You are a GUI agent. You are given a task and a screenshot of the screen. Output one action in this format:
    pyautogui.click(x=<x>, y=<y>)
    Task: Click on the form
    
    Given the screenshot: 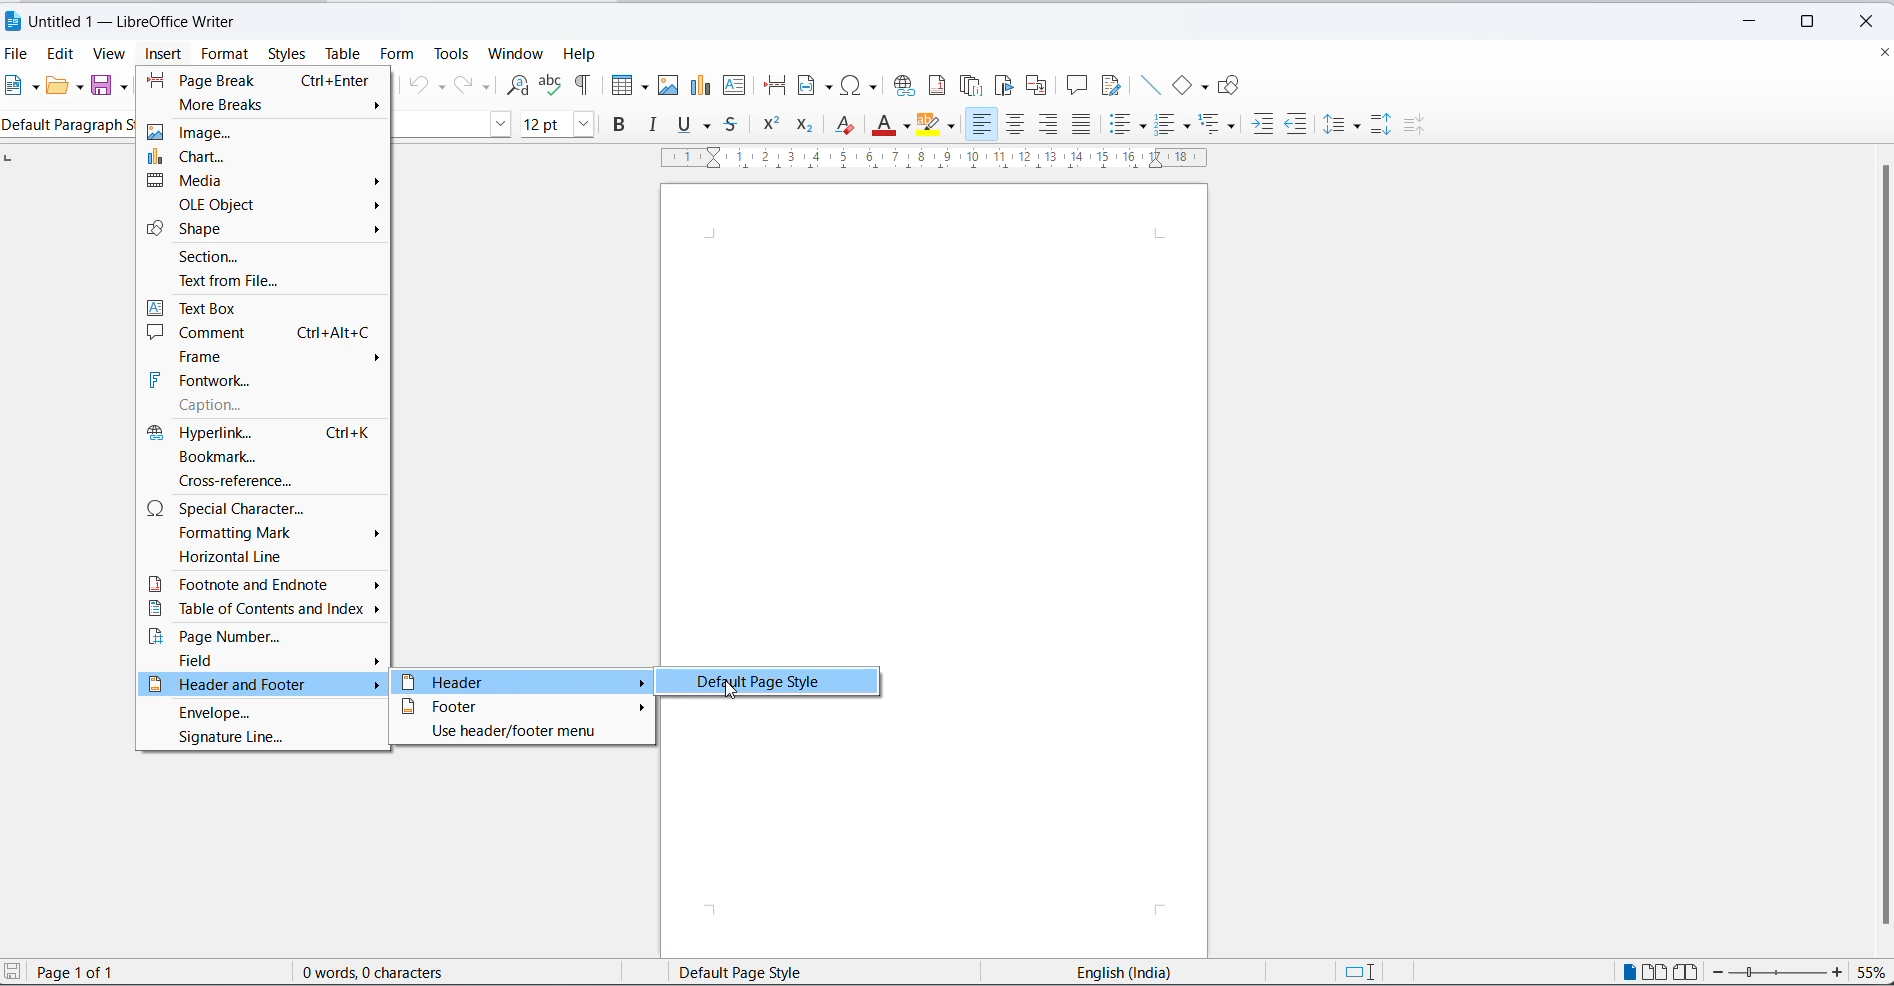 What is the action you would take?
    pyautogui.click(x=400, y=54)
    